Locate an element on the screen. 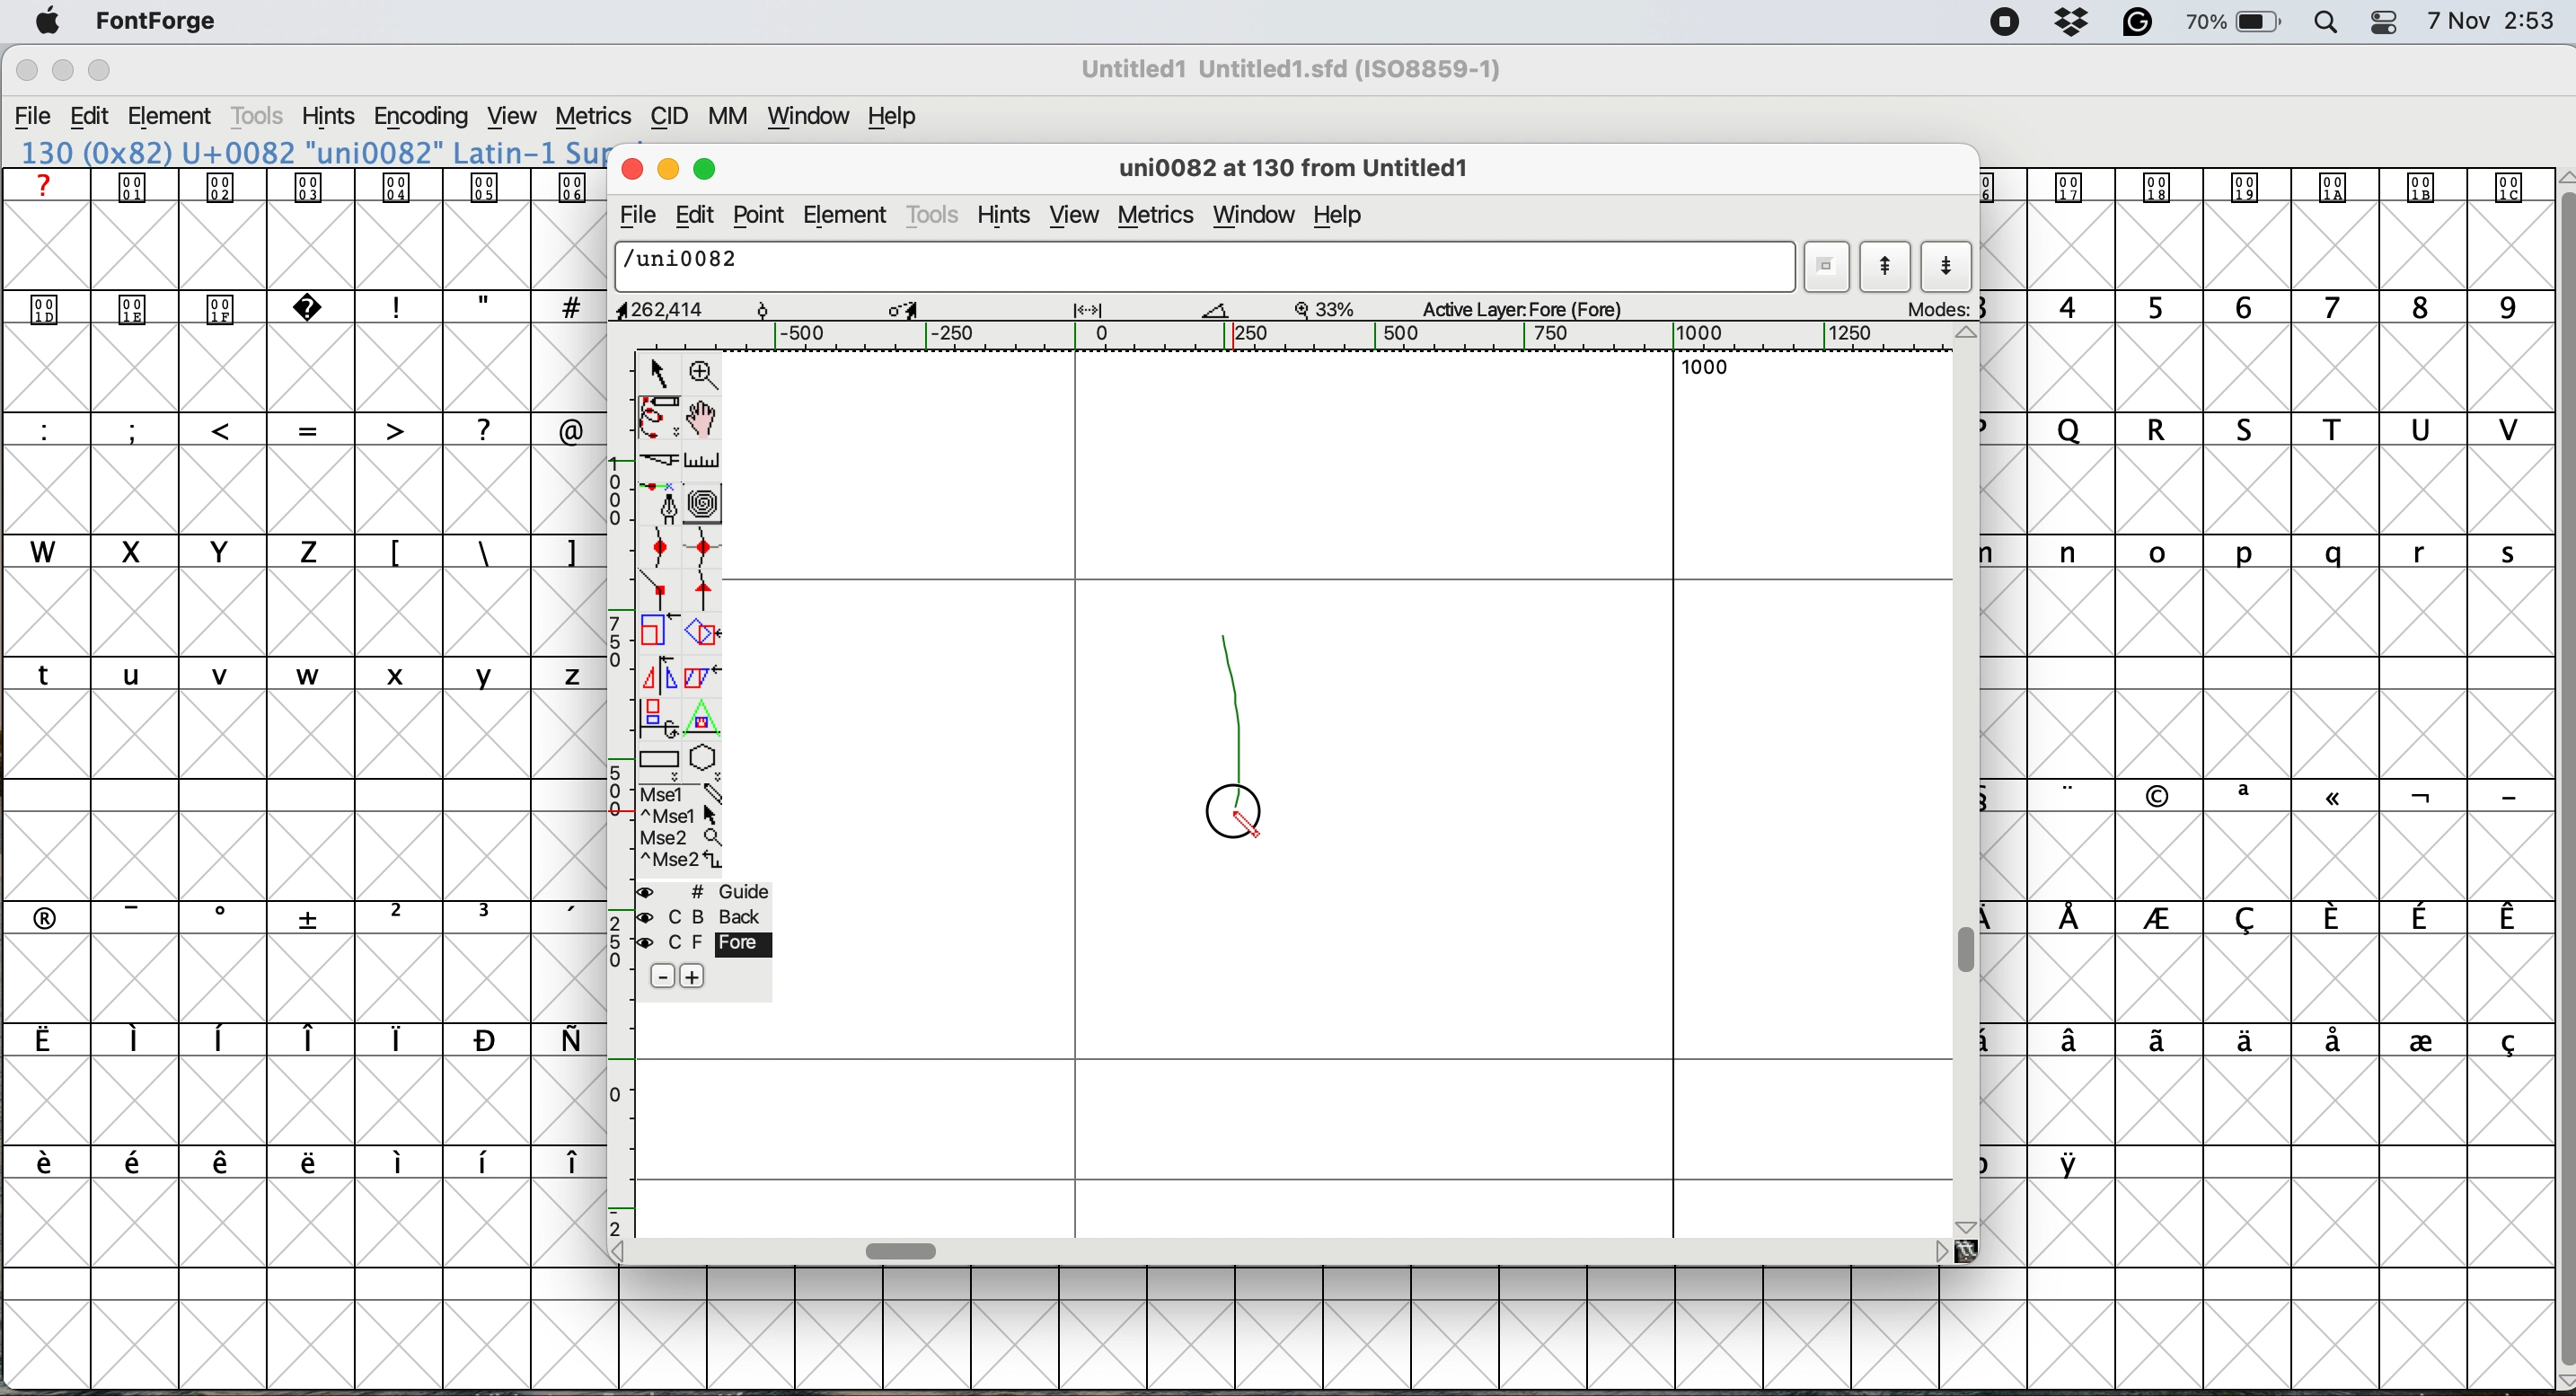  add a comer point is located at coordinates (661, 593).